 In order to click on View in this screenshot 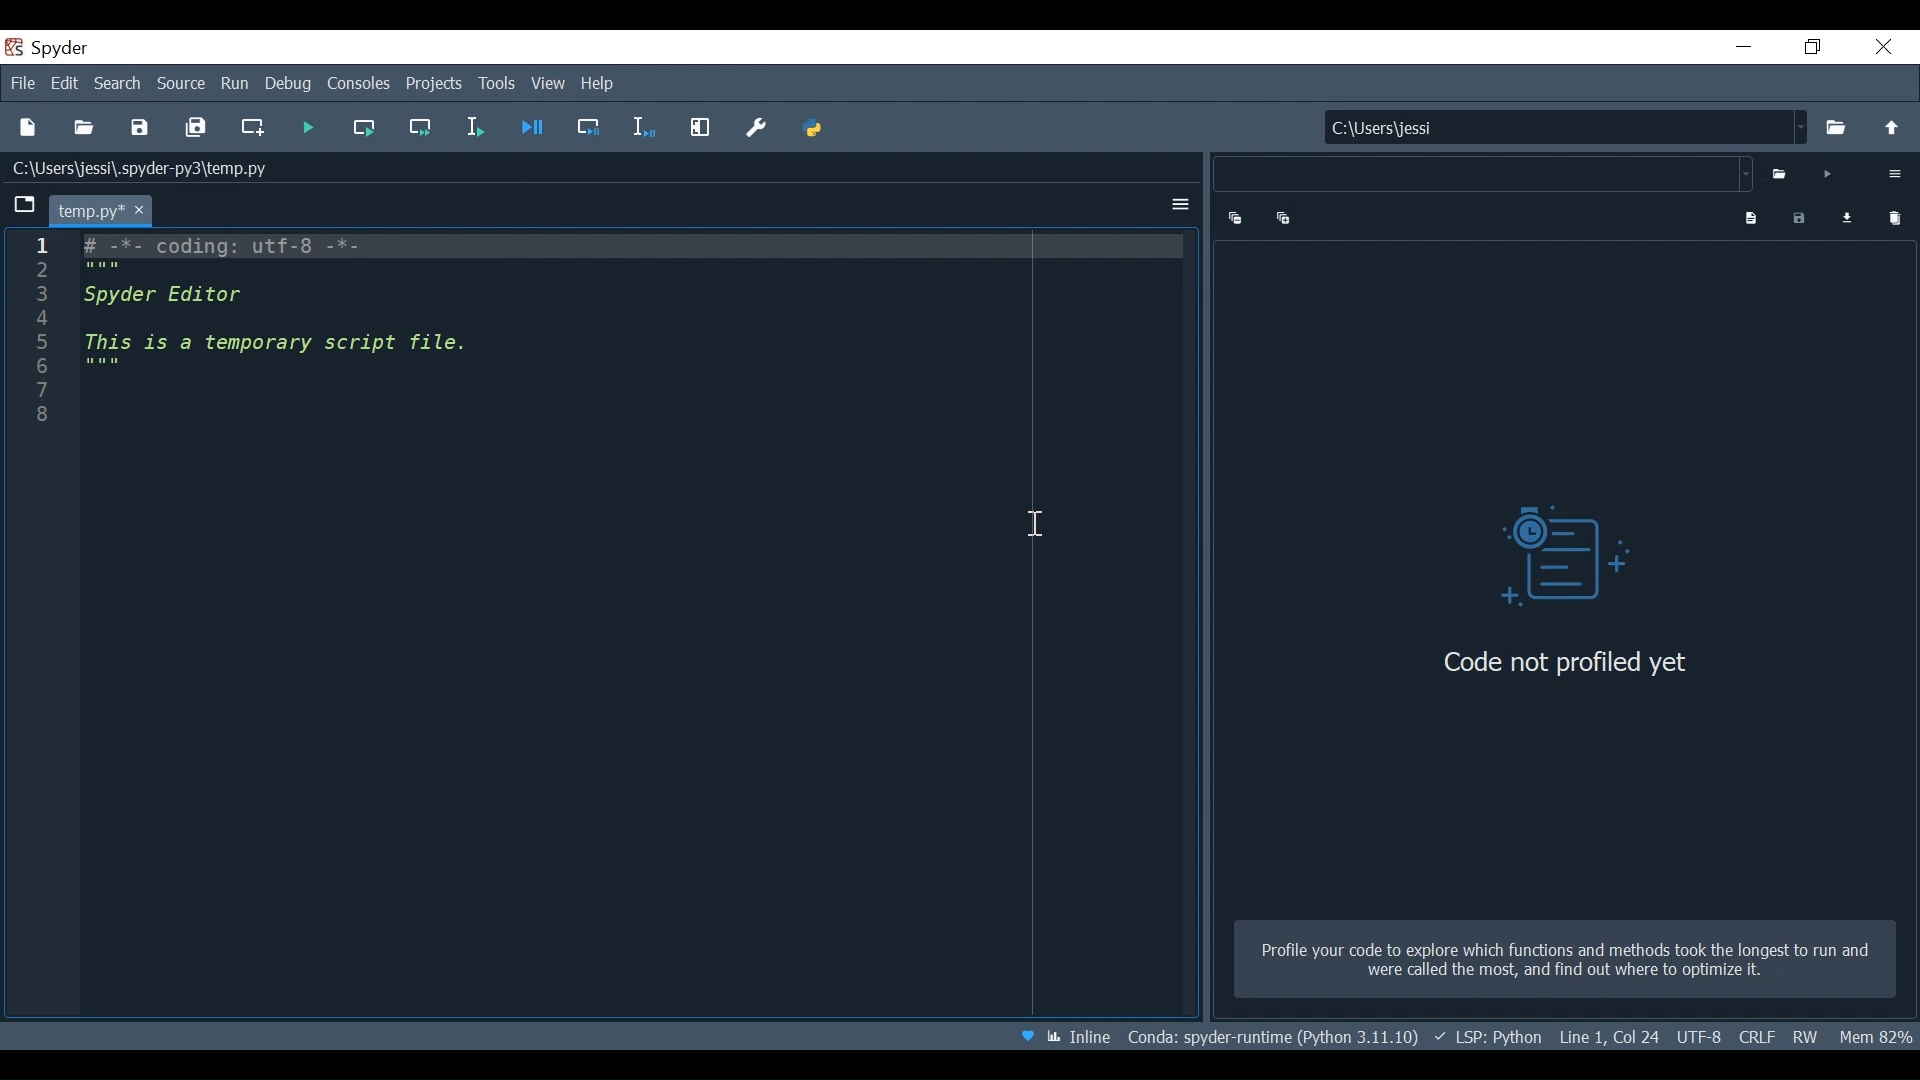, I will do `click(551, 86)`.